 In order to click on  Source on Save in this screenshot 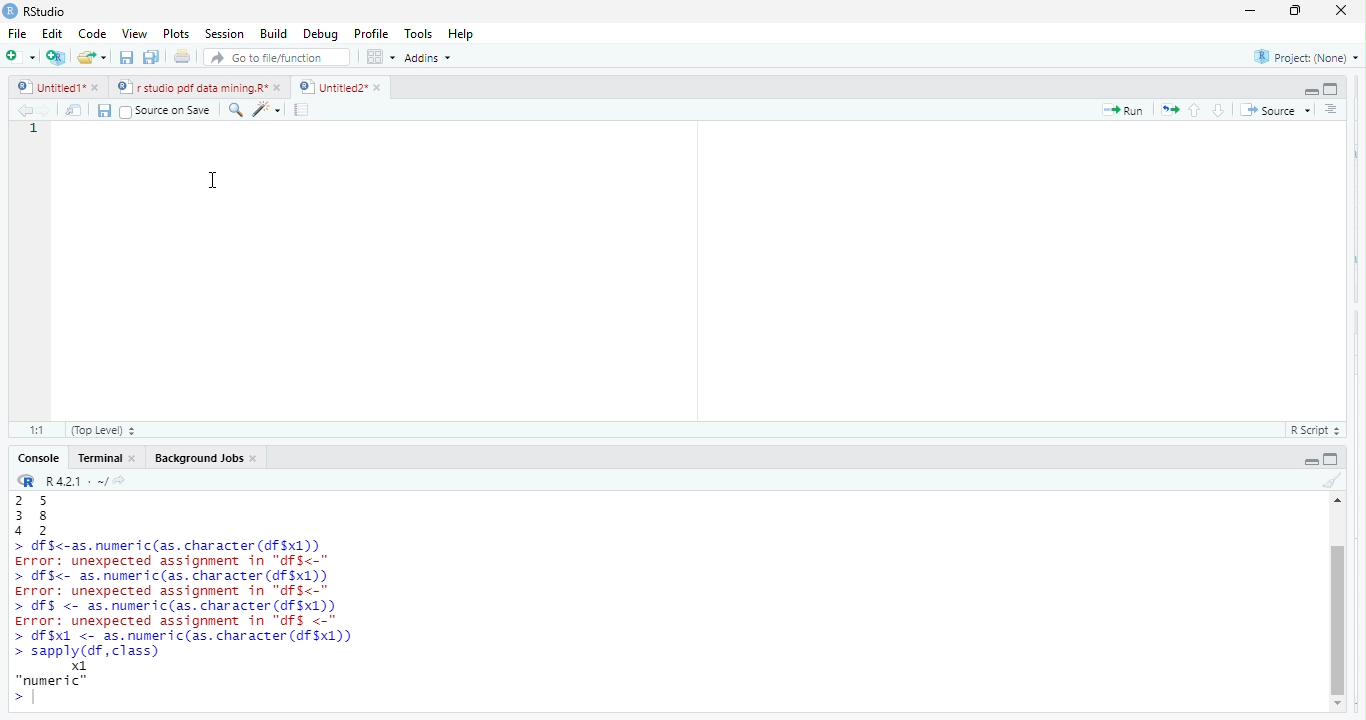, I will do `click(169, 110)`.